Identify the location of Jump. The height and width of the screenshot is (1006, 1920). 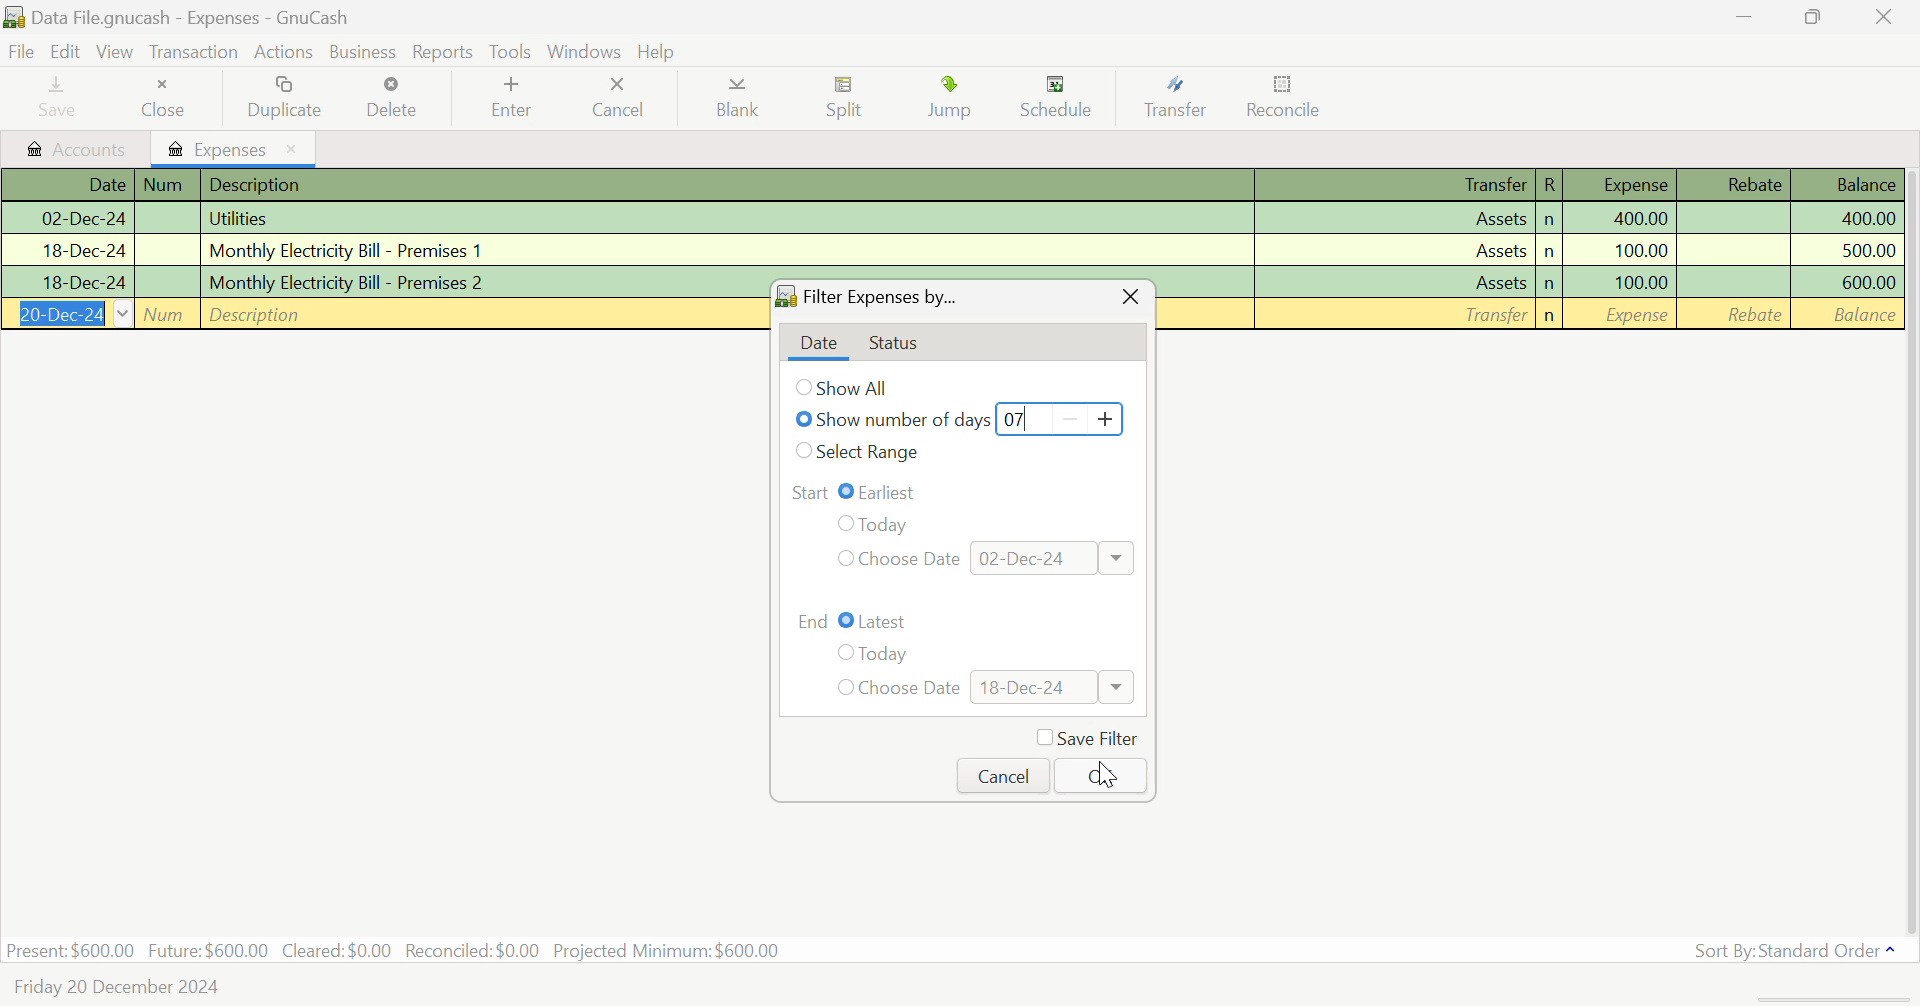
(949, 100).